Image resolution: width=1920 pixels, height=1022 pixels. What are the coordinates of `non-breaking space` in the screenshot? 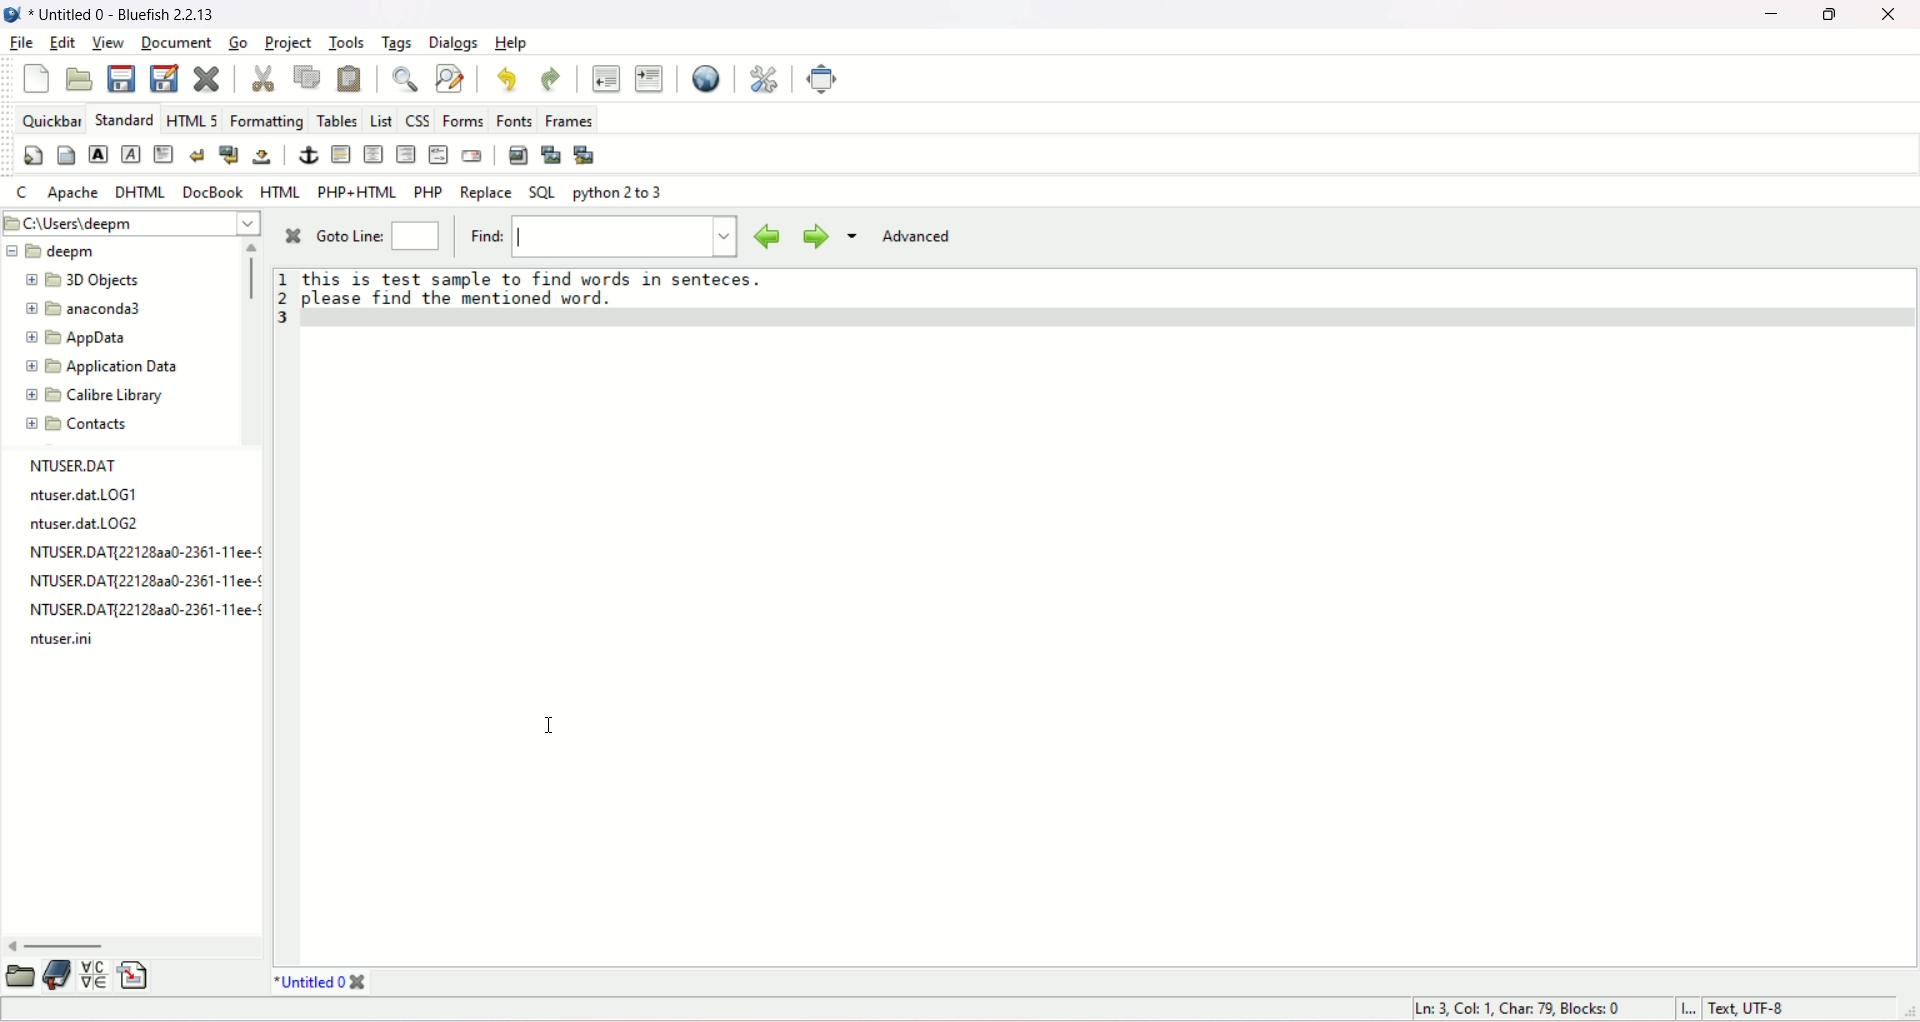 It's located at (262, 158).